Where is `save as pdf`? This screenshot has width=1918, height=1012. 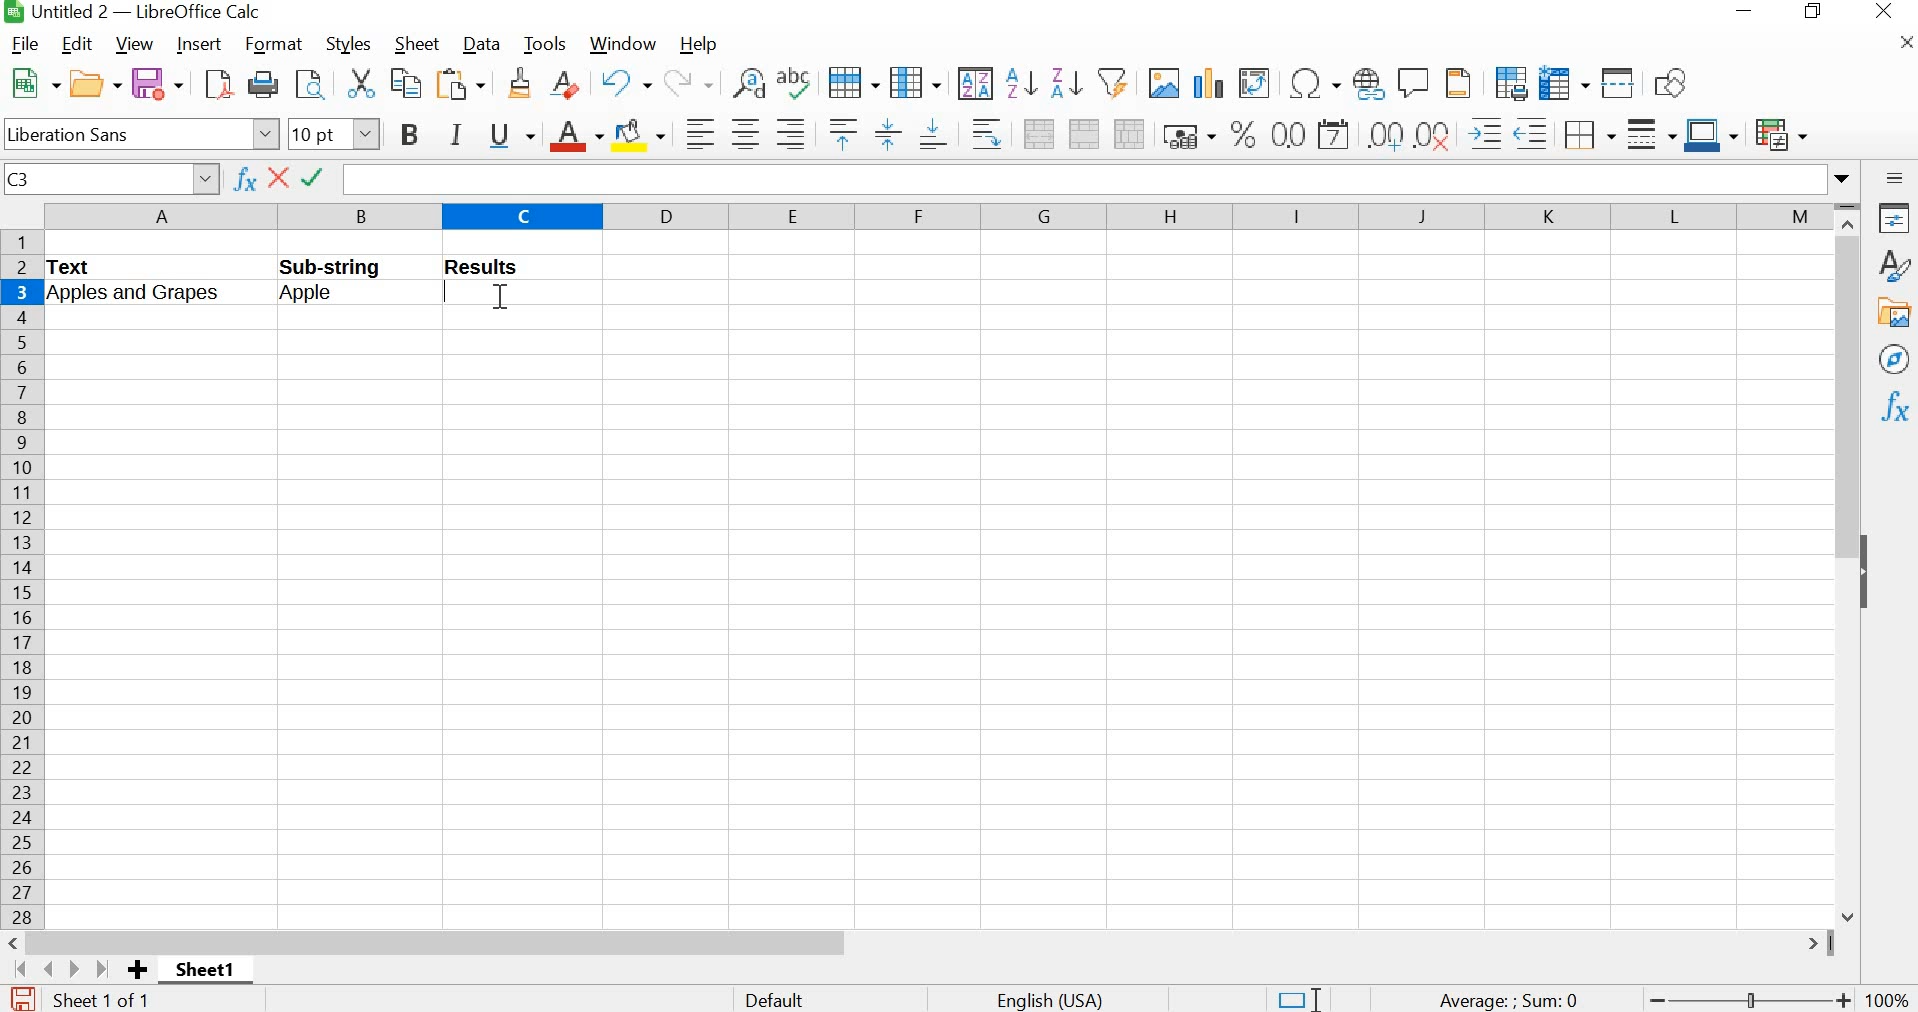
save as pdf is located at coordinates (214, 84).